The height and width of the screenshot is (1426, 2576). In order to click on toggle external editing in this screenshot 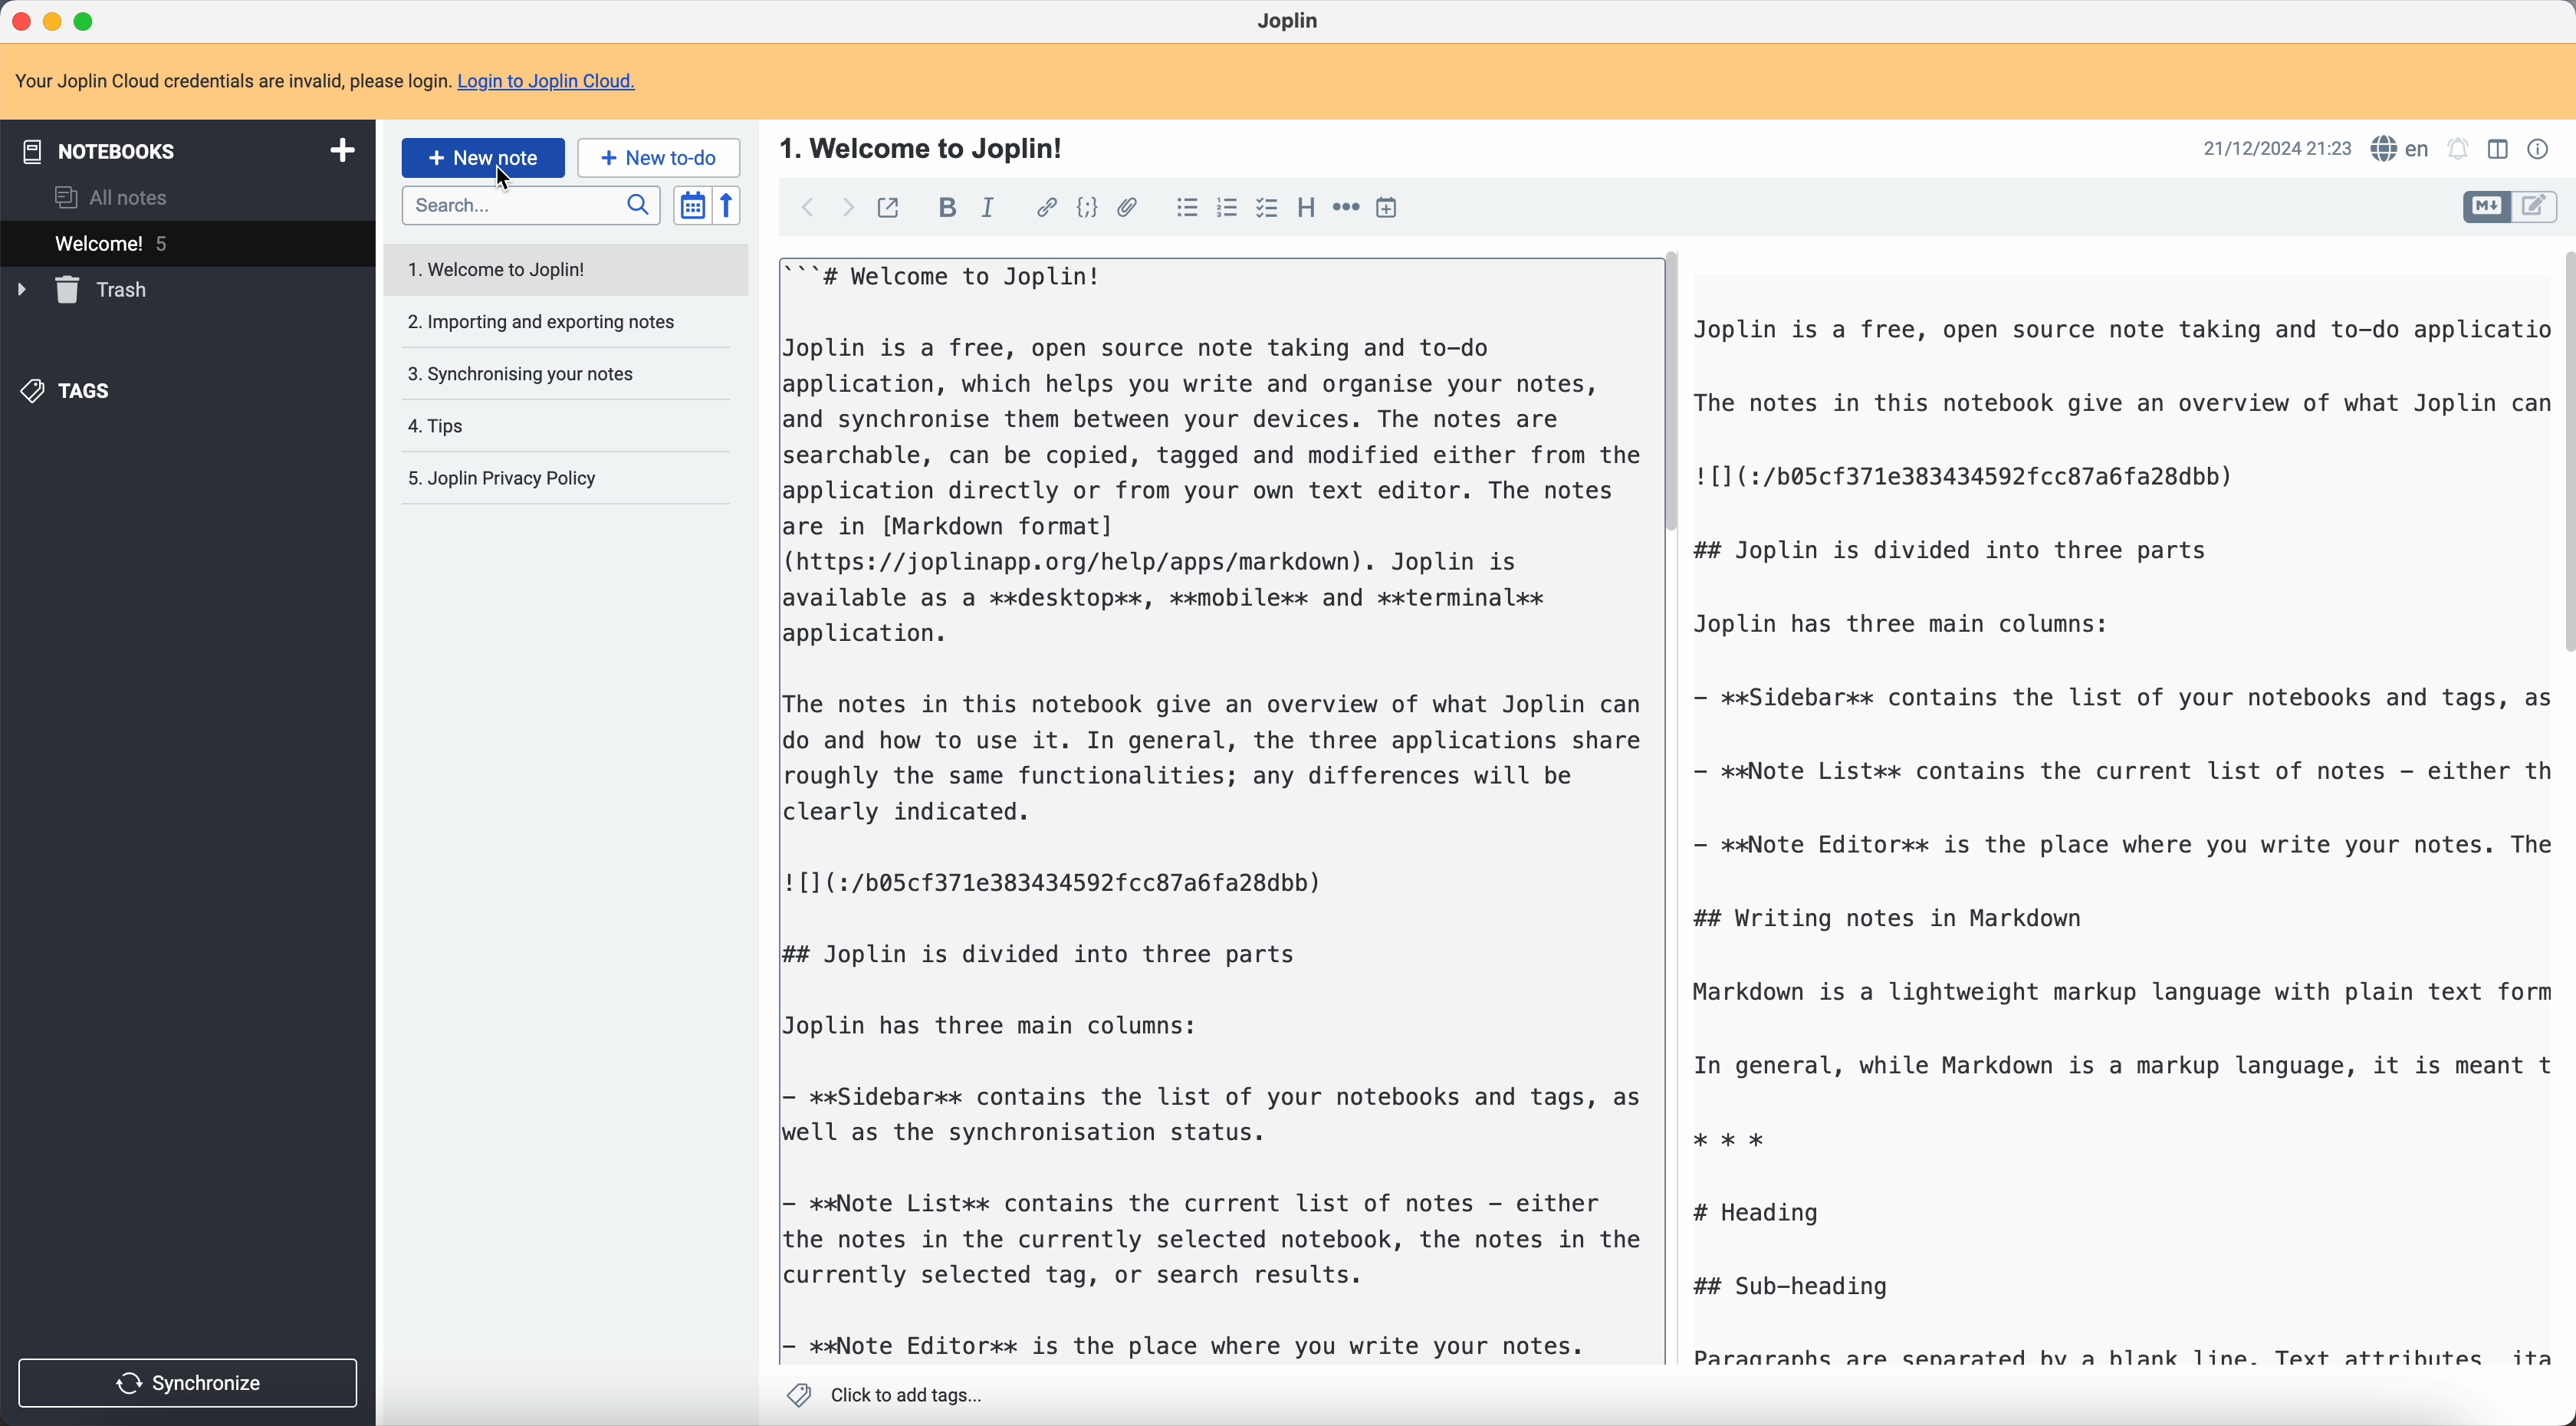, I will do `click(894, 205)`.